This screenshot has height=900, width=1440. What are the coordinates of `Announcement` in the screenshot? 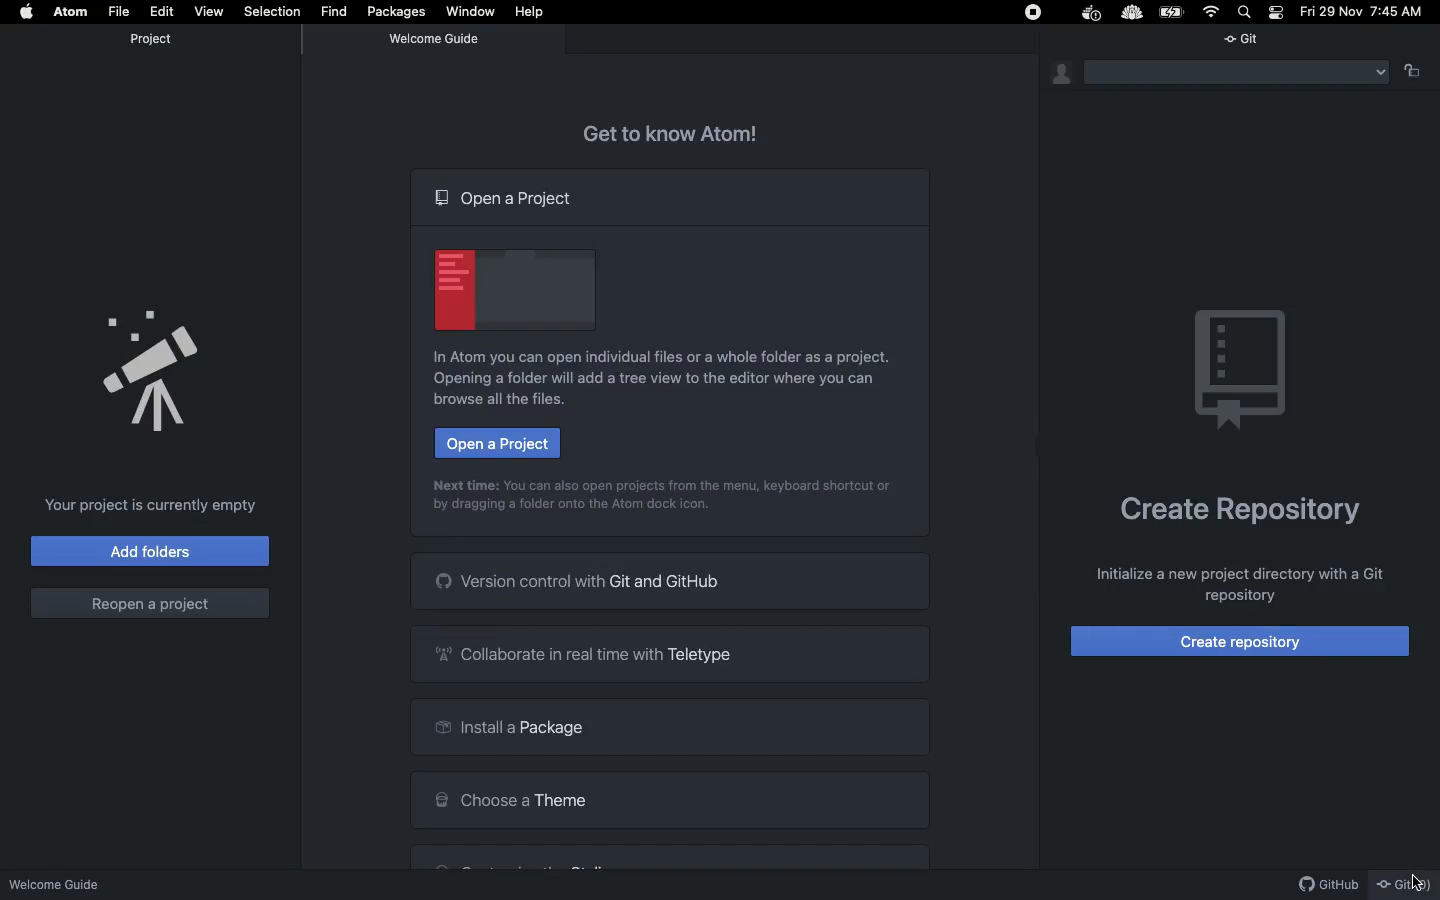 It's located at (152, 369).